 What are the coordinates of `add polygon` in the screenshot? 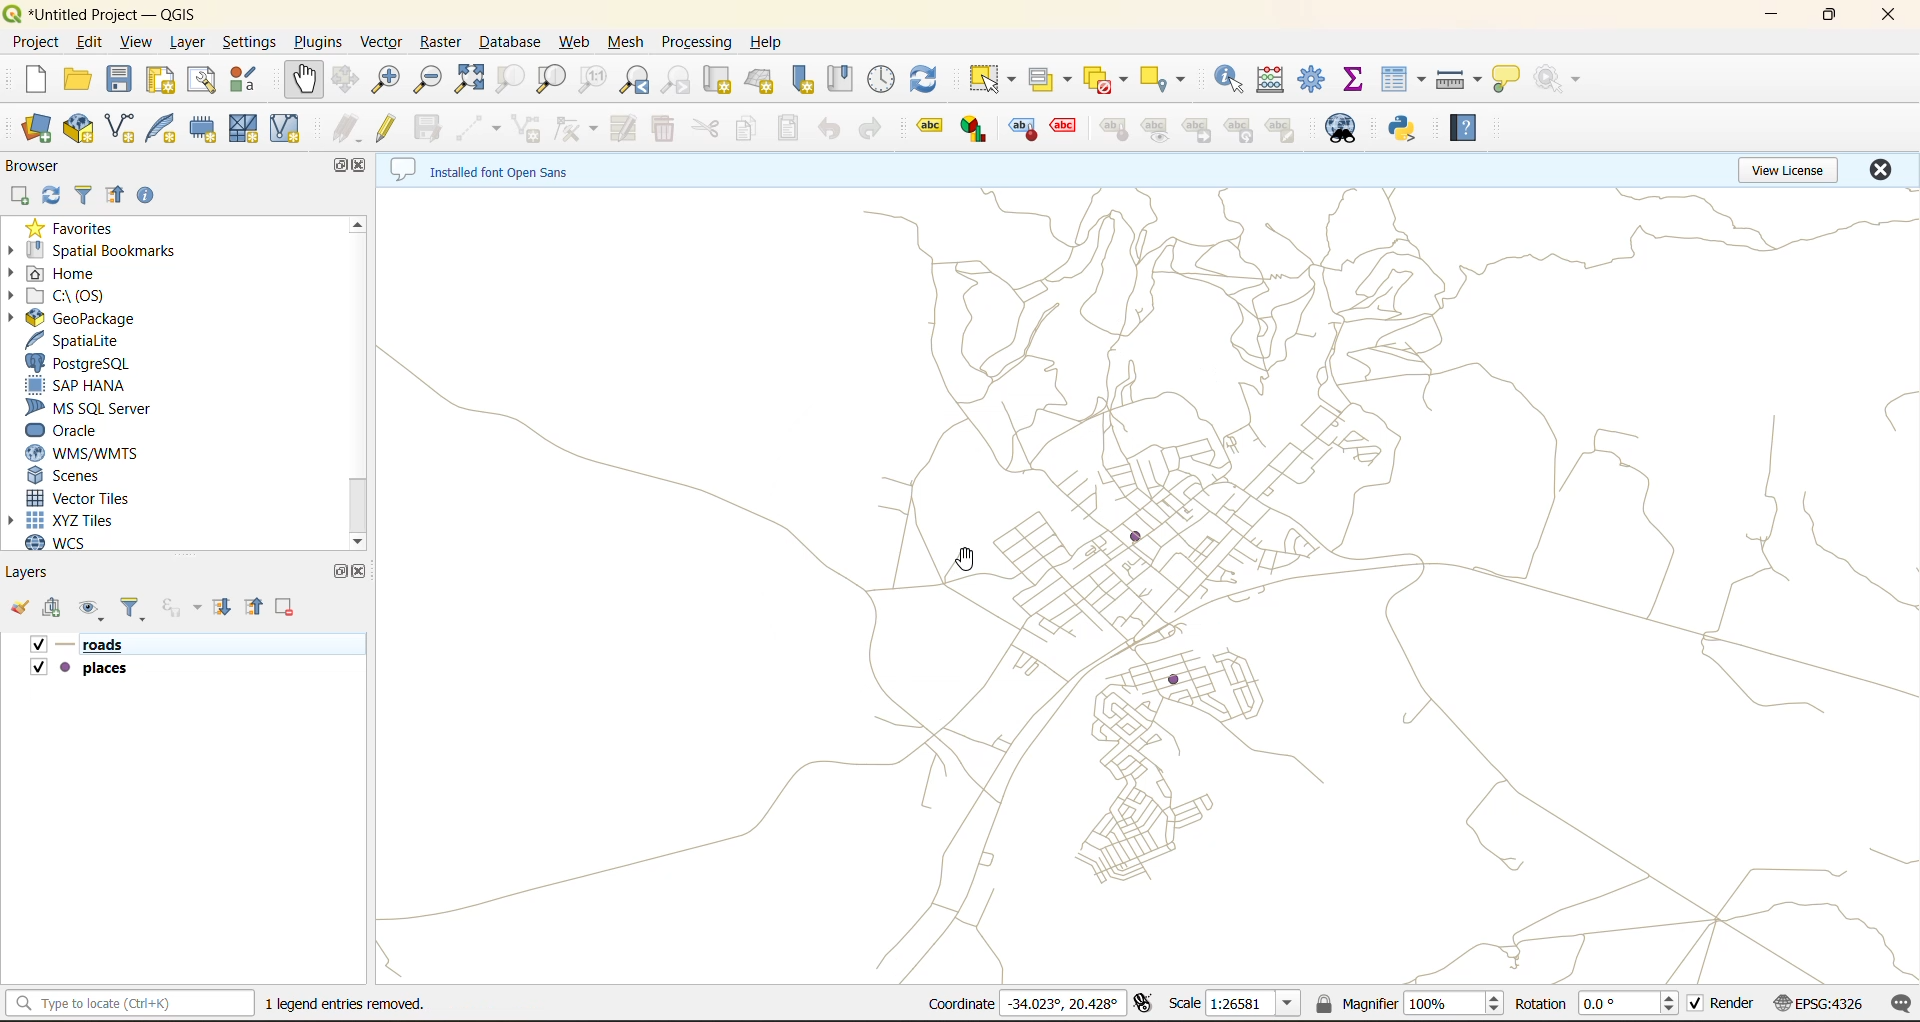 It's located at (531, 128).